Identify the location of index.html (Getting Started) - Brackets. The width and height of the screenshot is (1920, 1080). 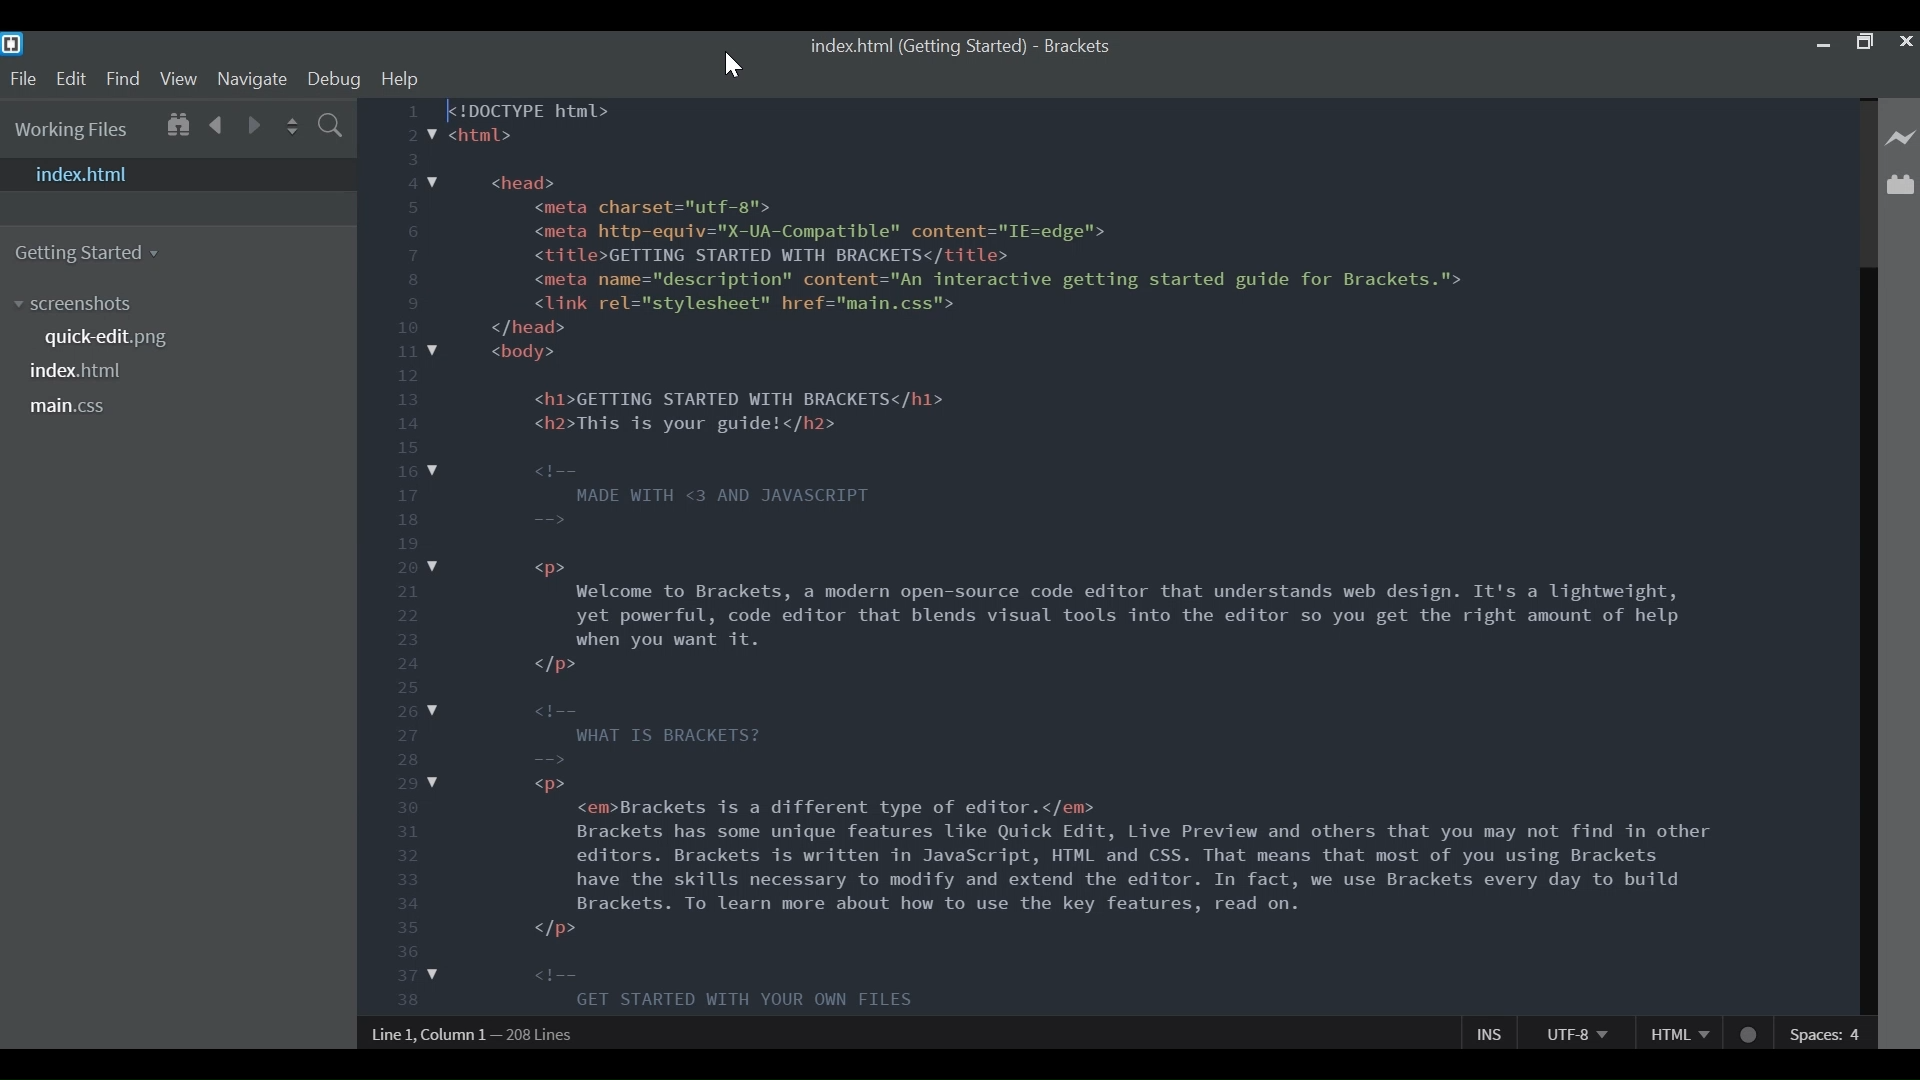
(964, 47).